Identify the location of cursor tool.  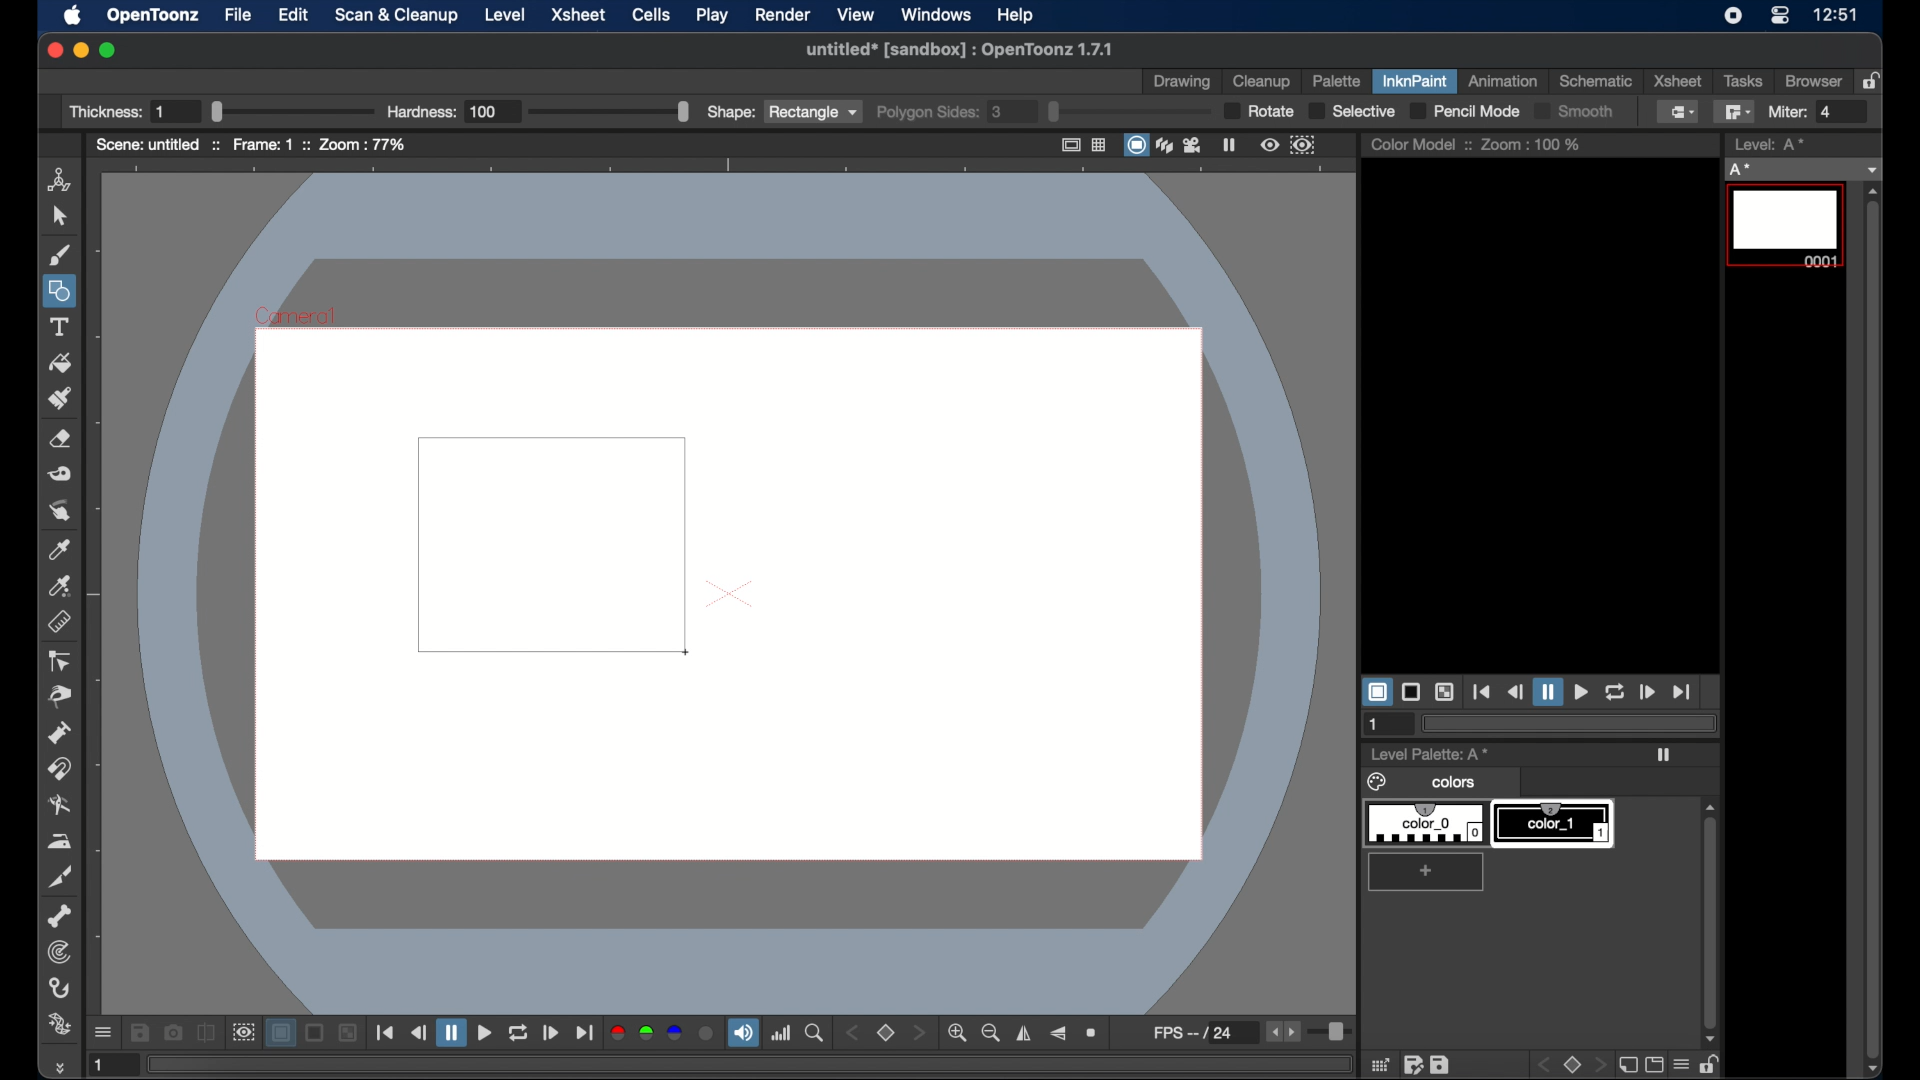
(59, 216).